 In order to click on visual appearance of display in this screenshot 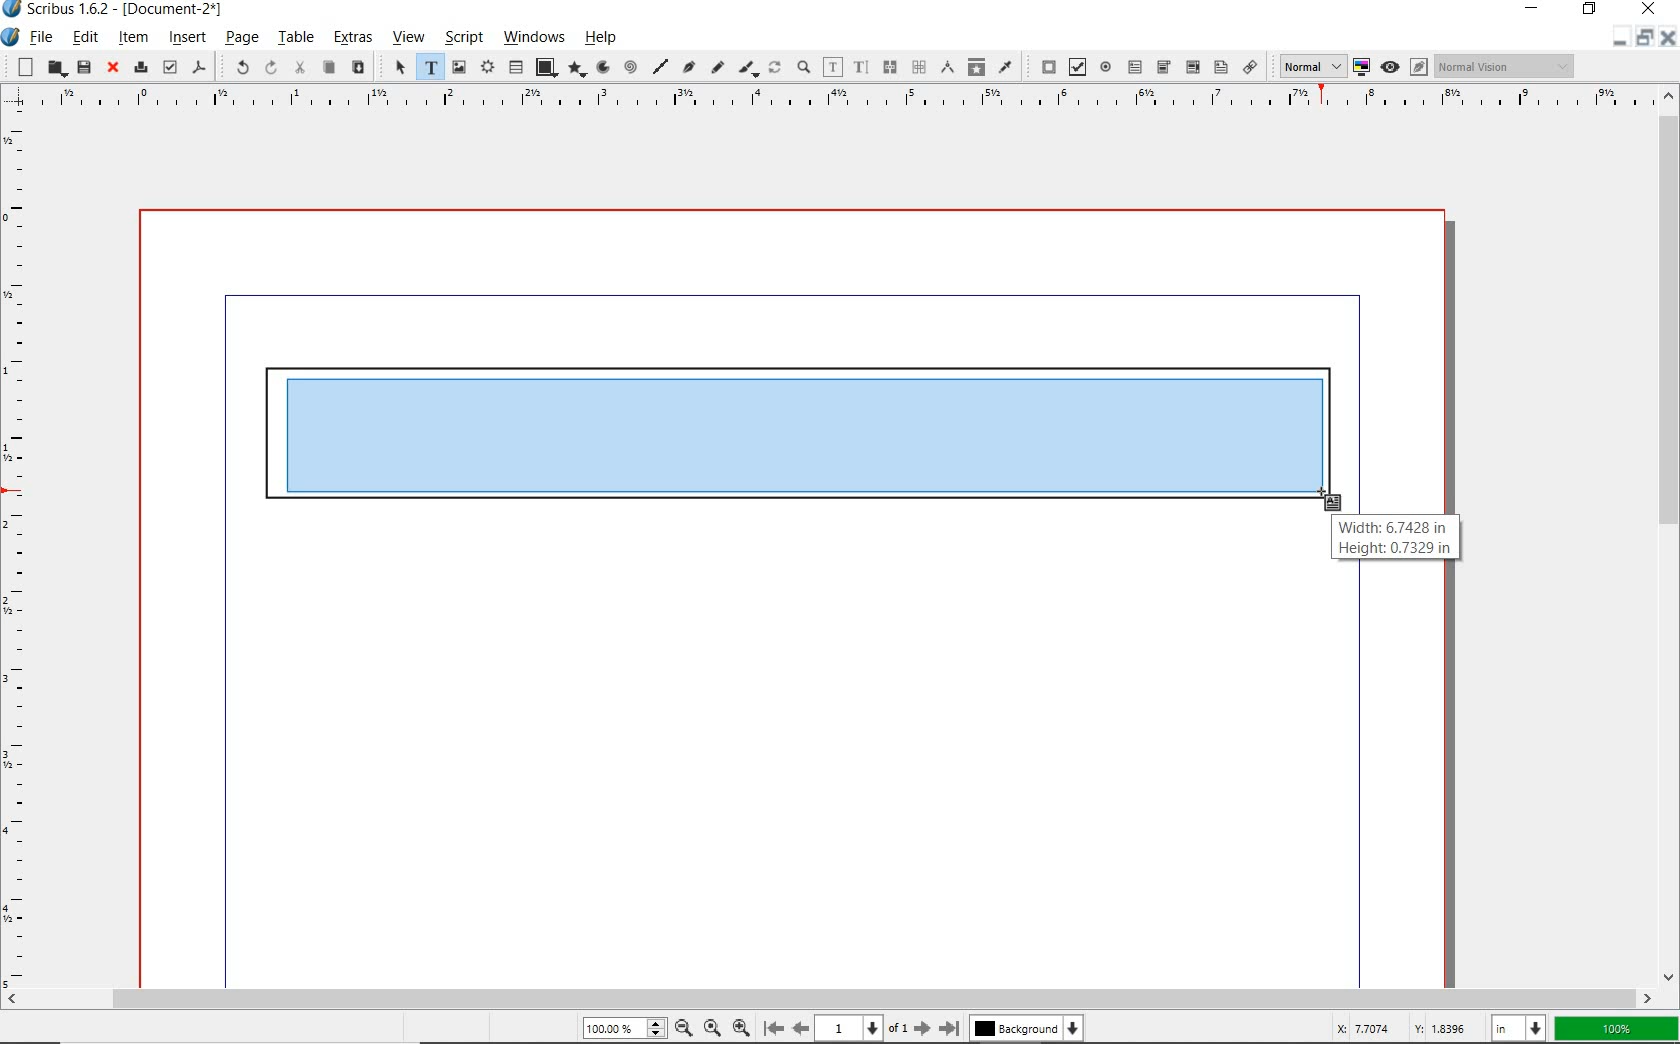, I will do `click(1508, 65)`.